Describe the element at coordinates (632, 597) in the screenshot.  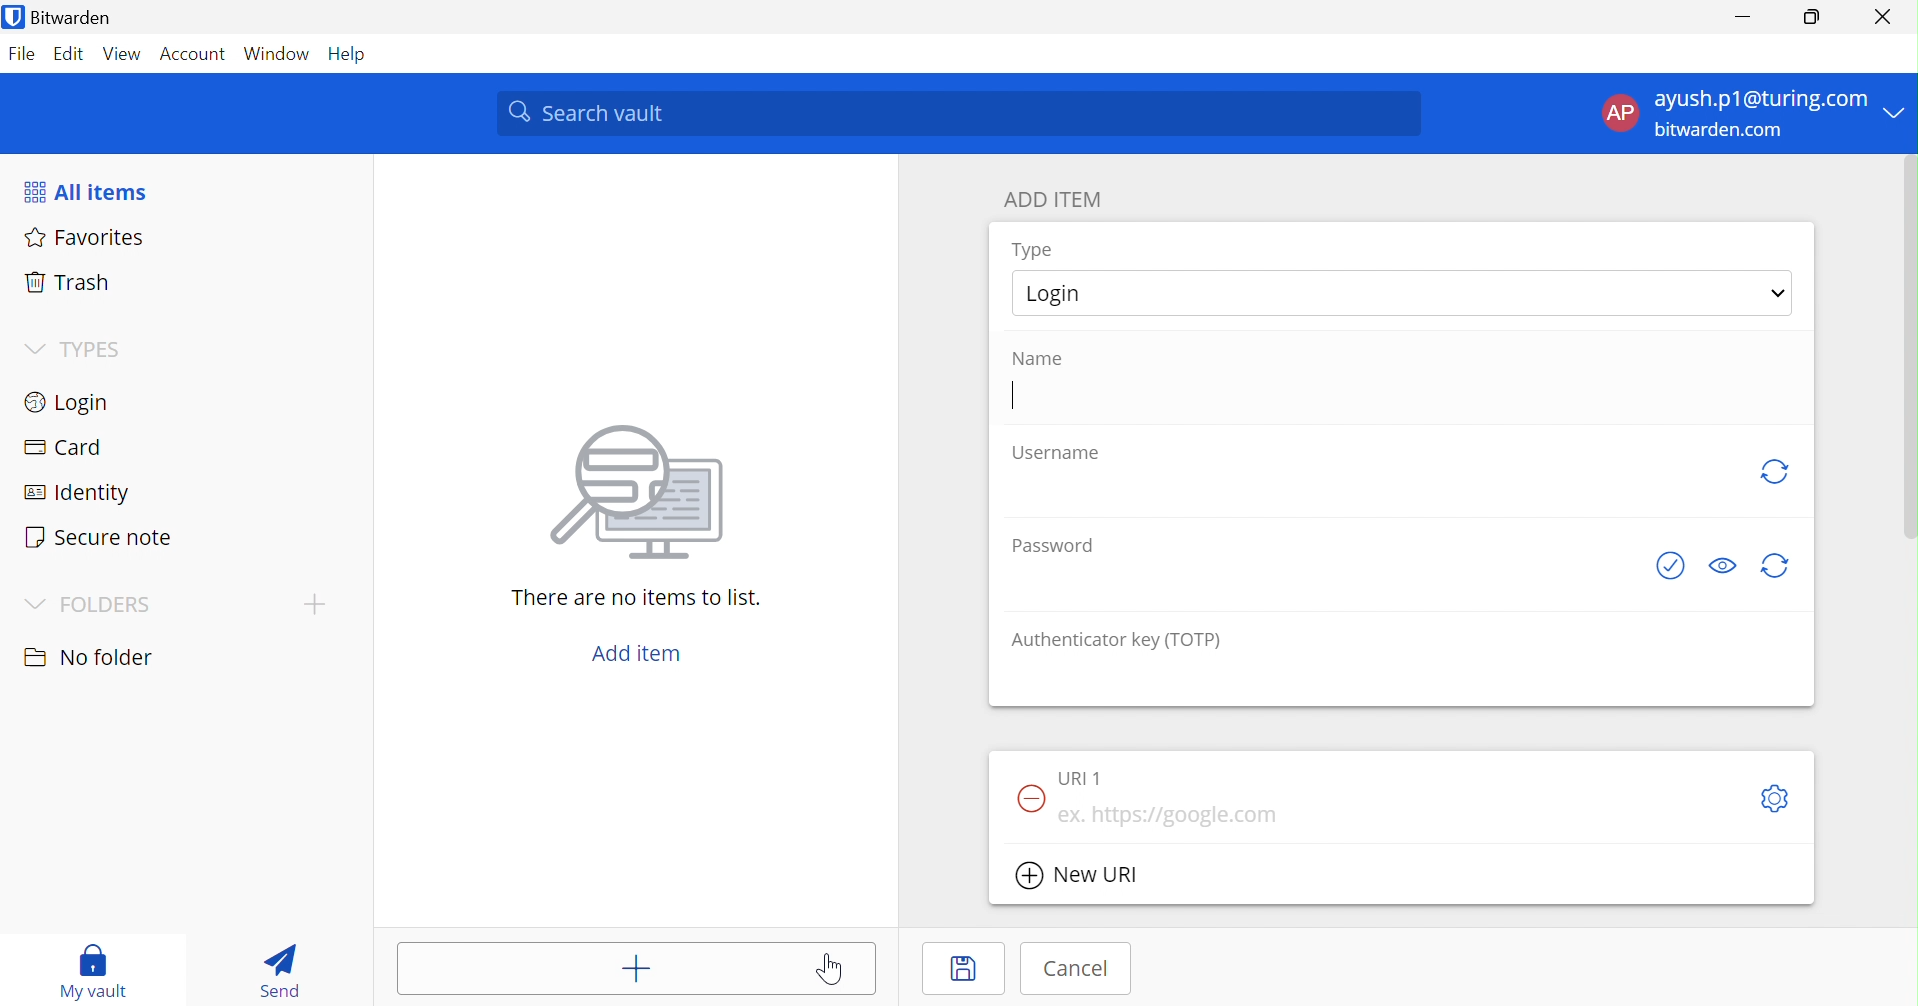
I see `There are no items to list.` at that location.